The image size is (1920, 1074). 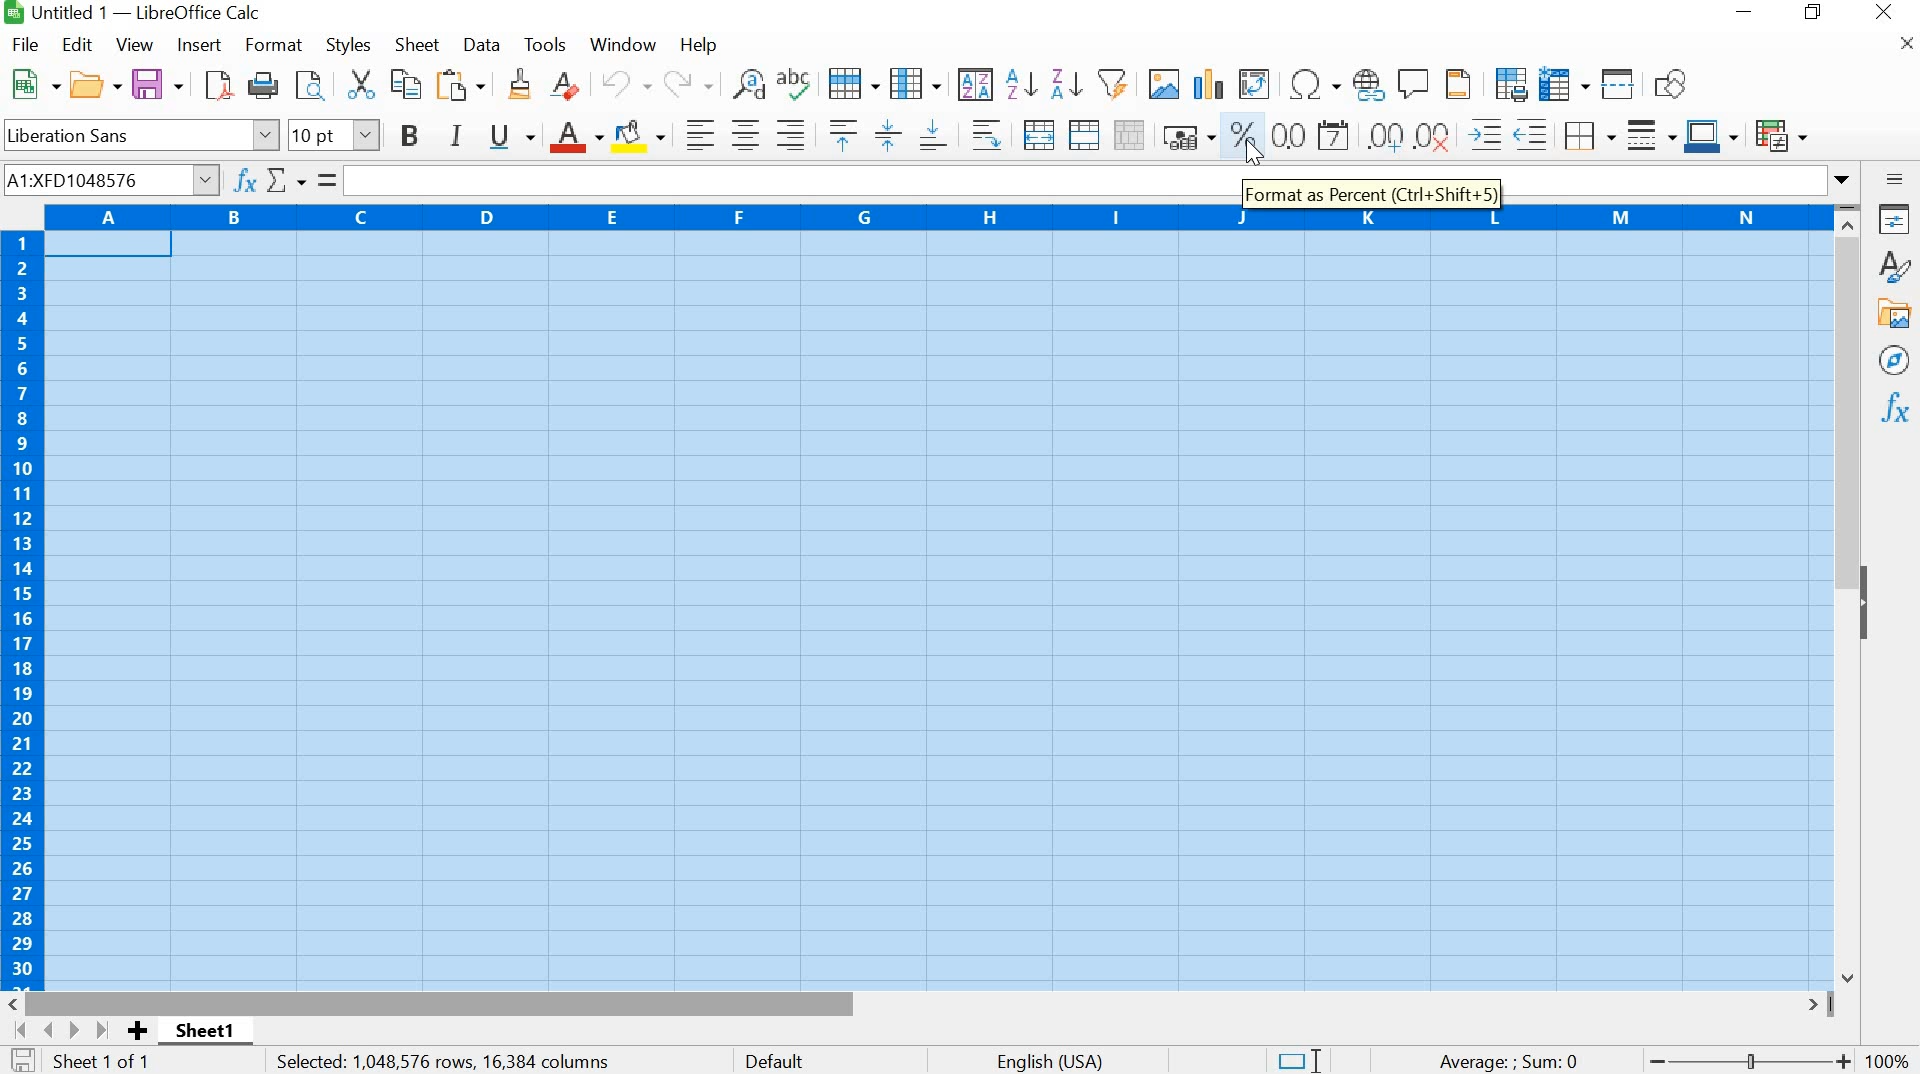 I want to click on Redo, so click(x=688, y=86).